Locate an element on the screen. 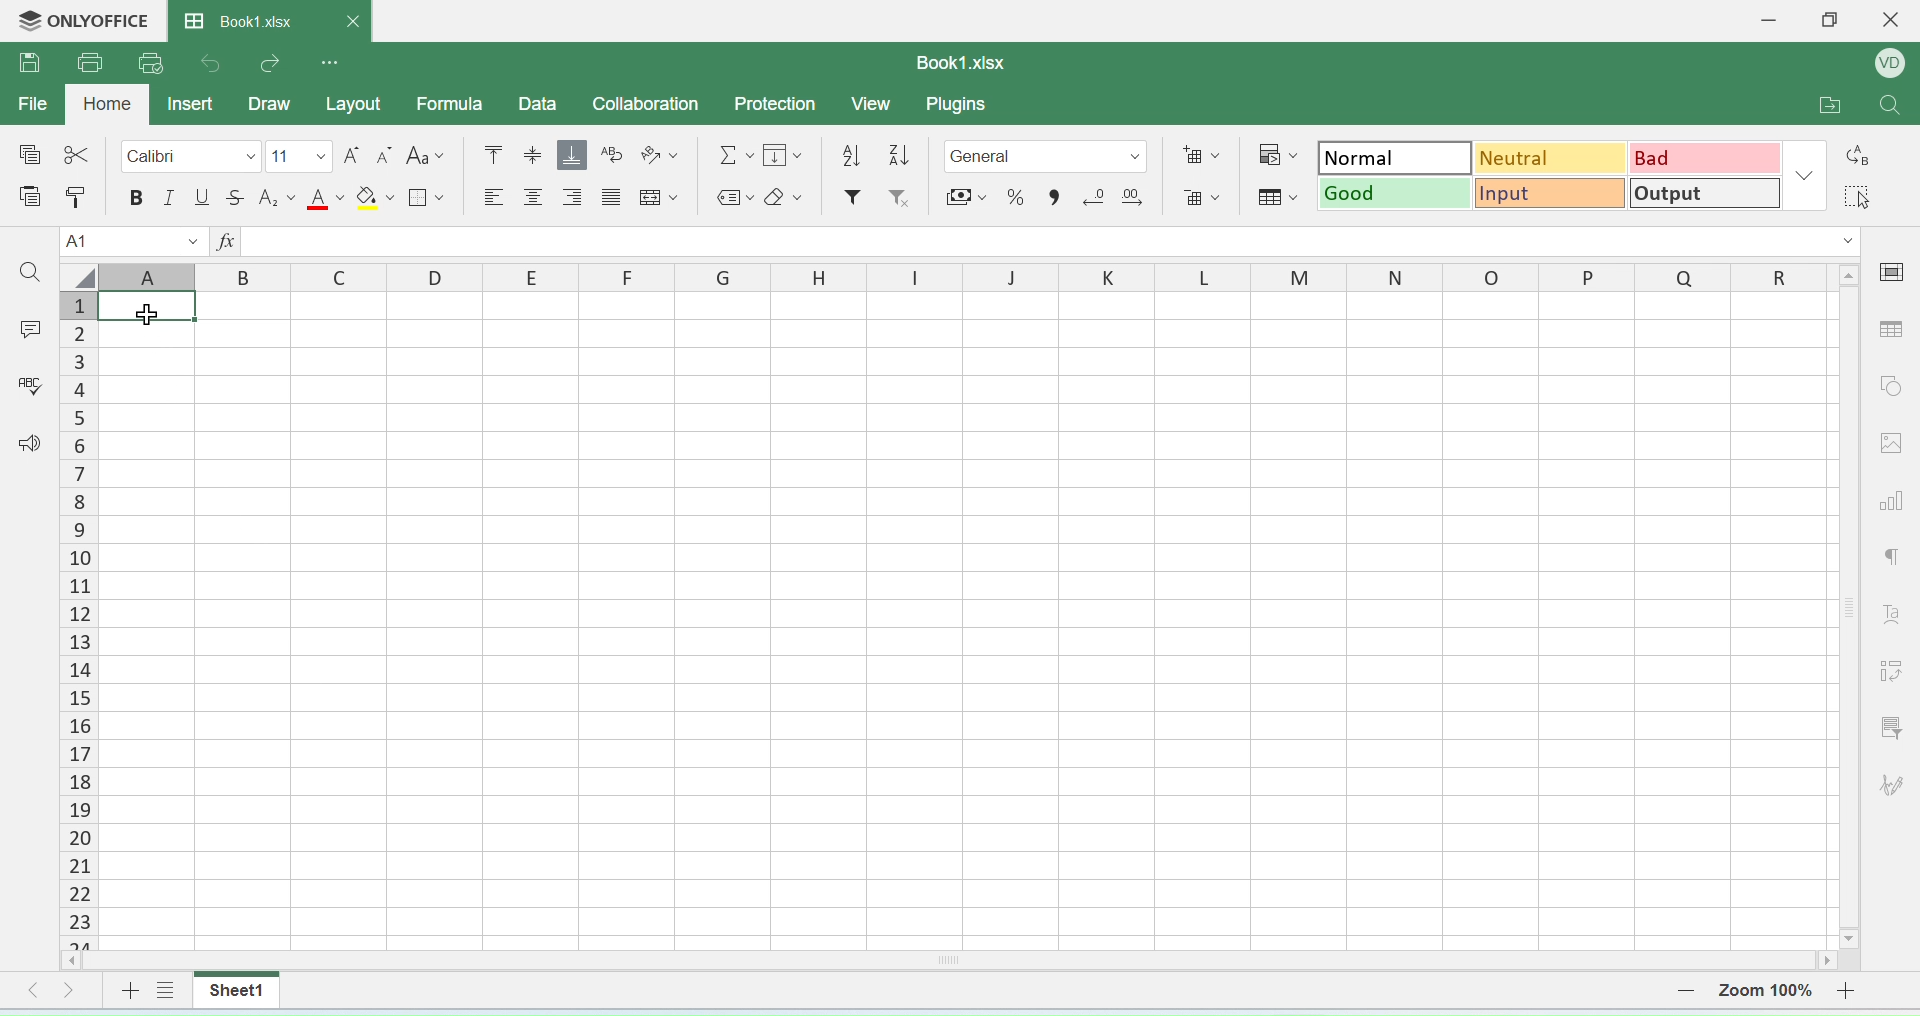 This screenshot has width=1920, height=1016. search is located at coordinates (1885, 109).